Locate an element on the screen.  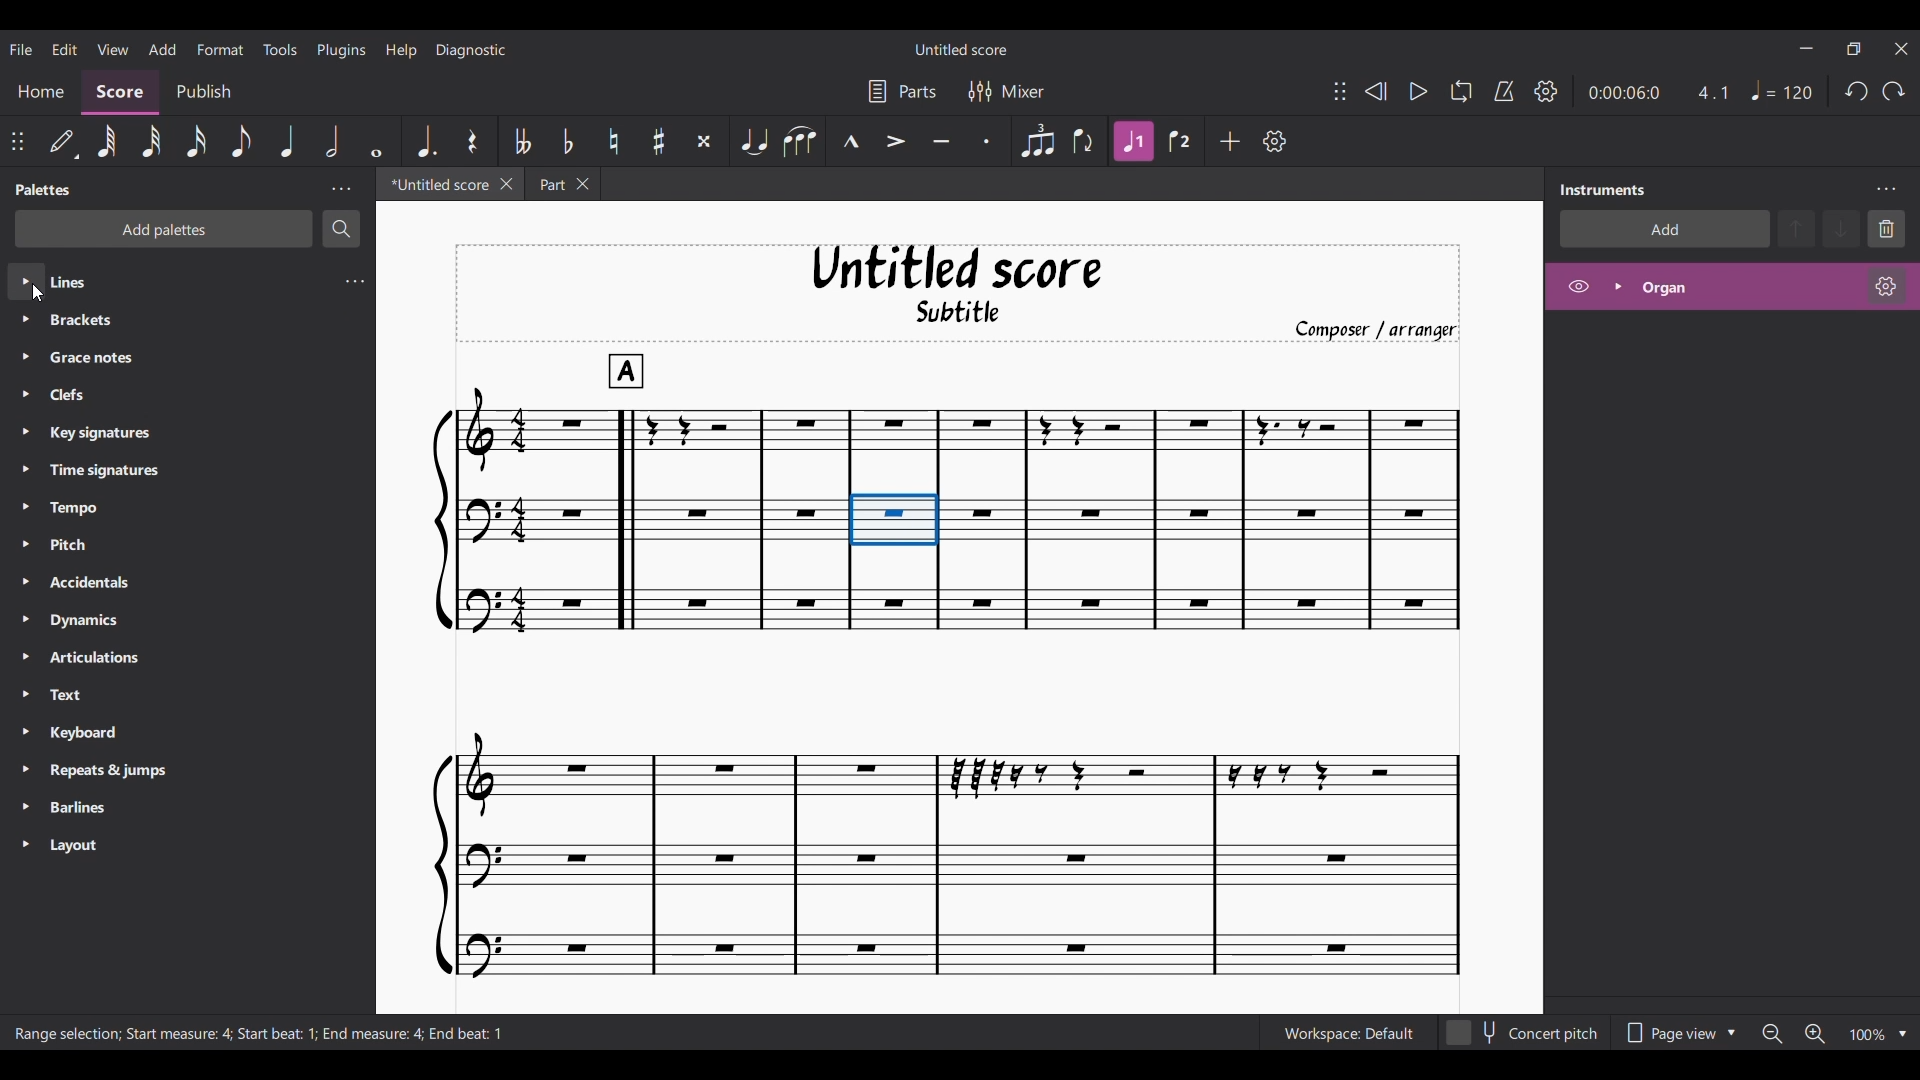
Expand Organ is located at coordinates (1618, 286).